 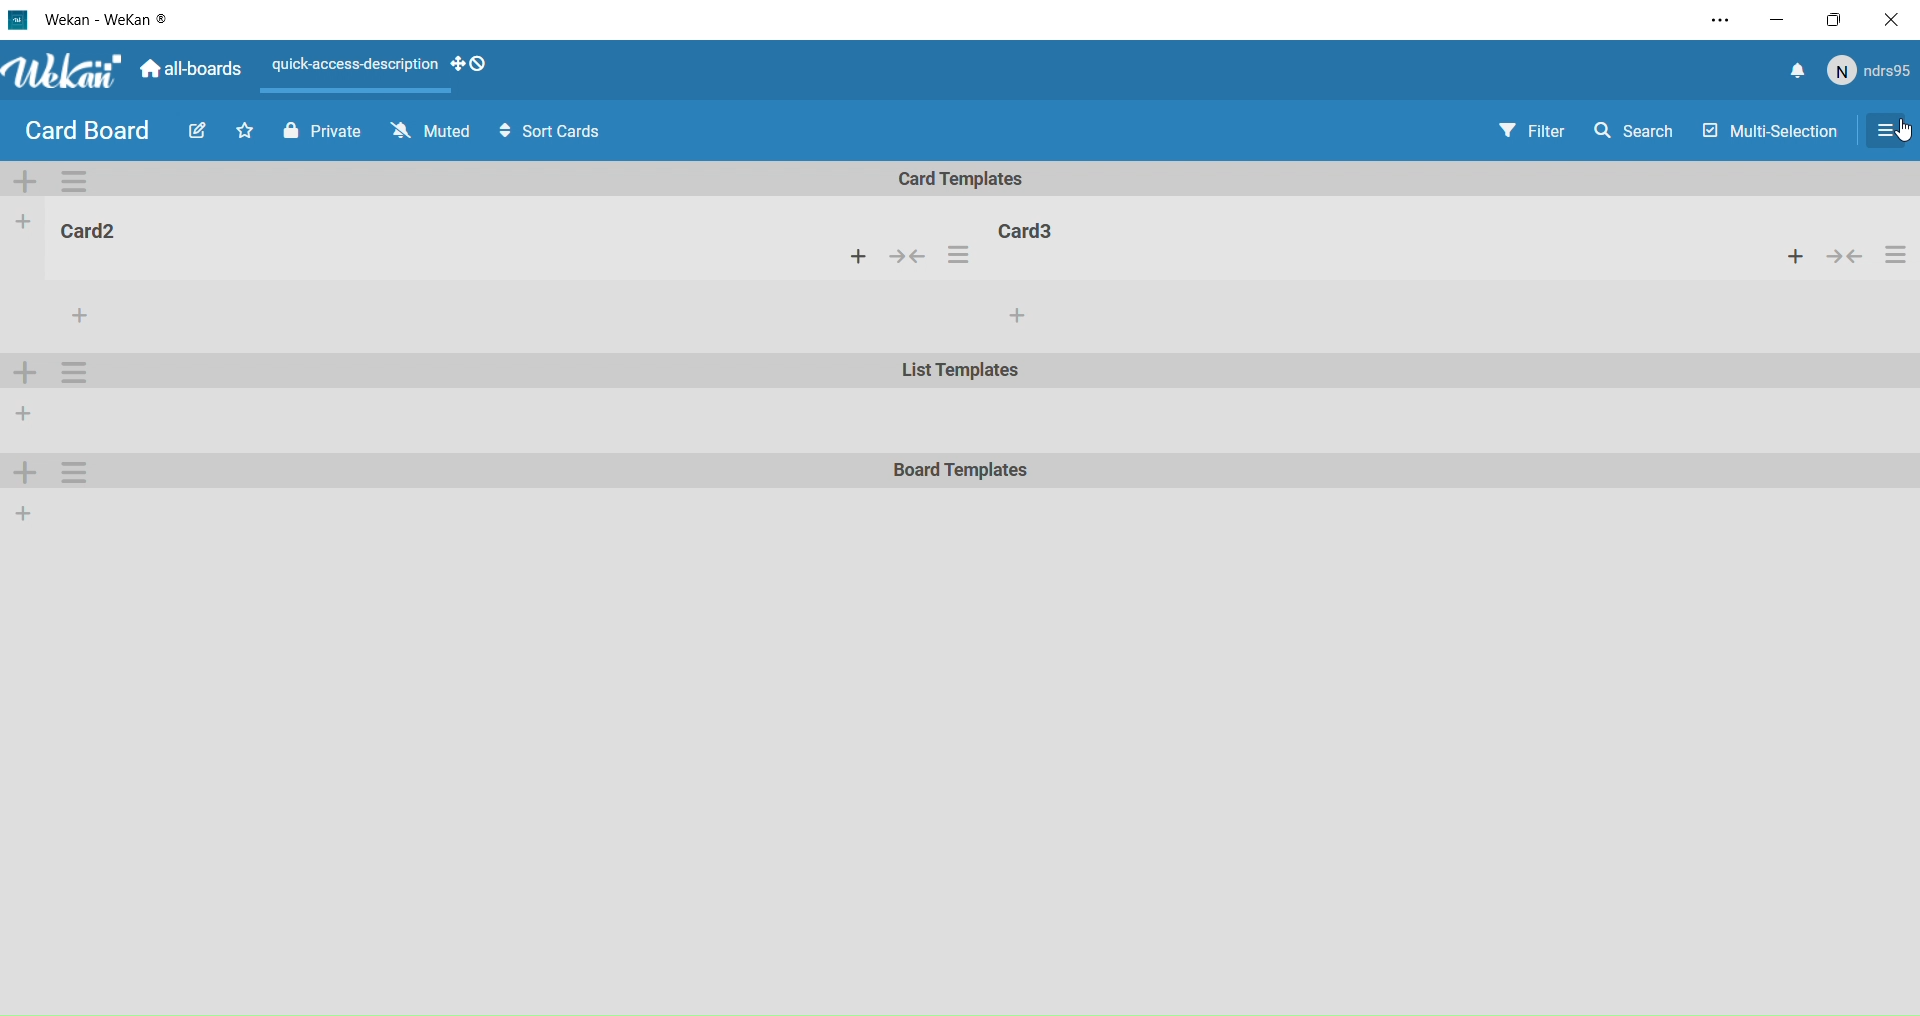 I want to click on , so click(x=22, y=418).